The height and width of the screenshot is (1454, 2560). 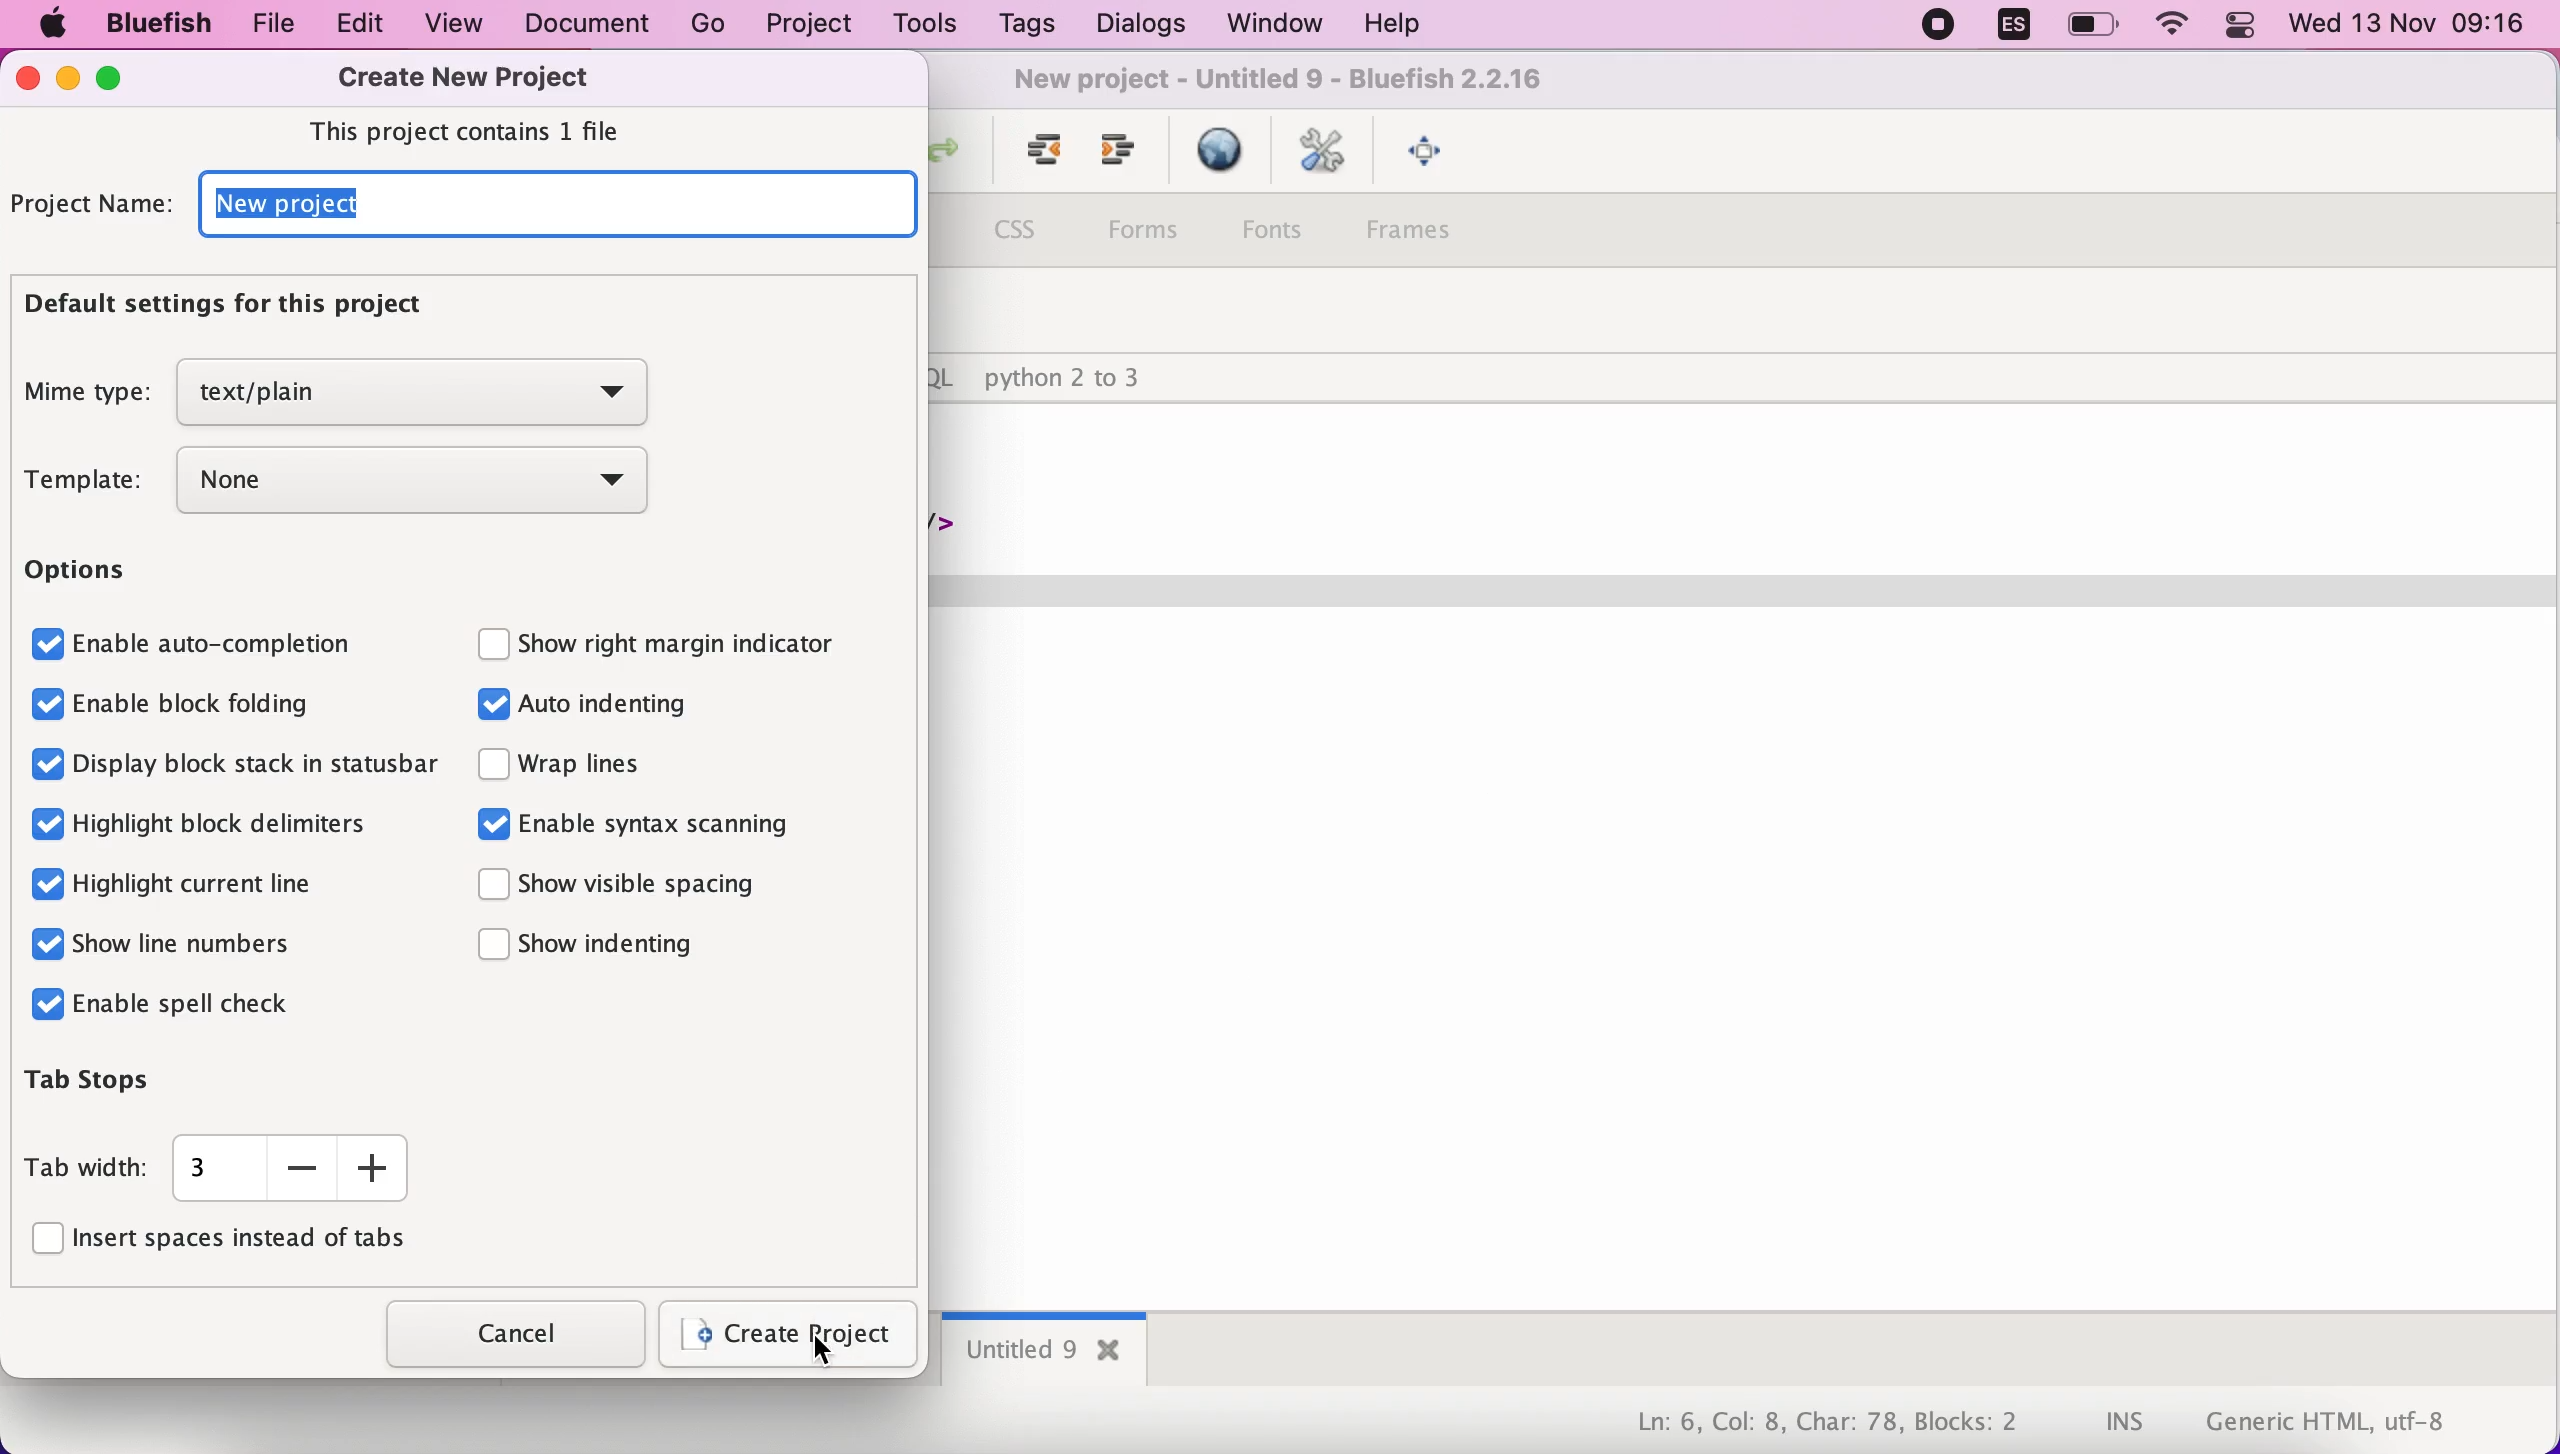 I want to click on tab width, so click(x=86, y=1167).